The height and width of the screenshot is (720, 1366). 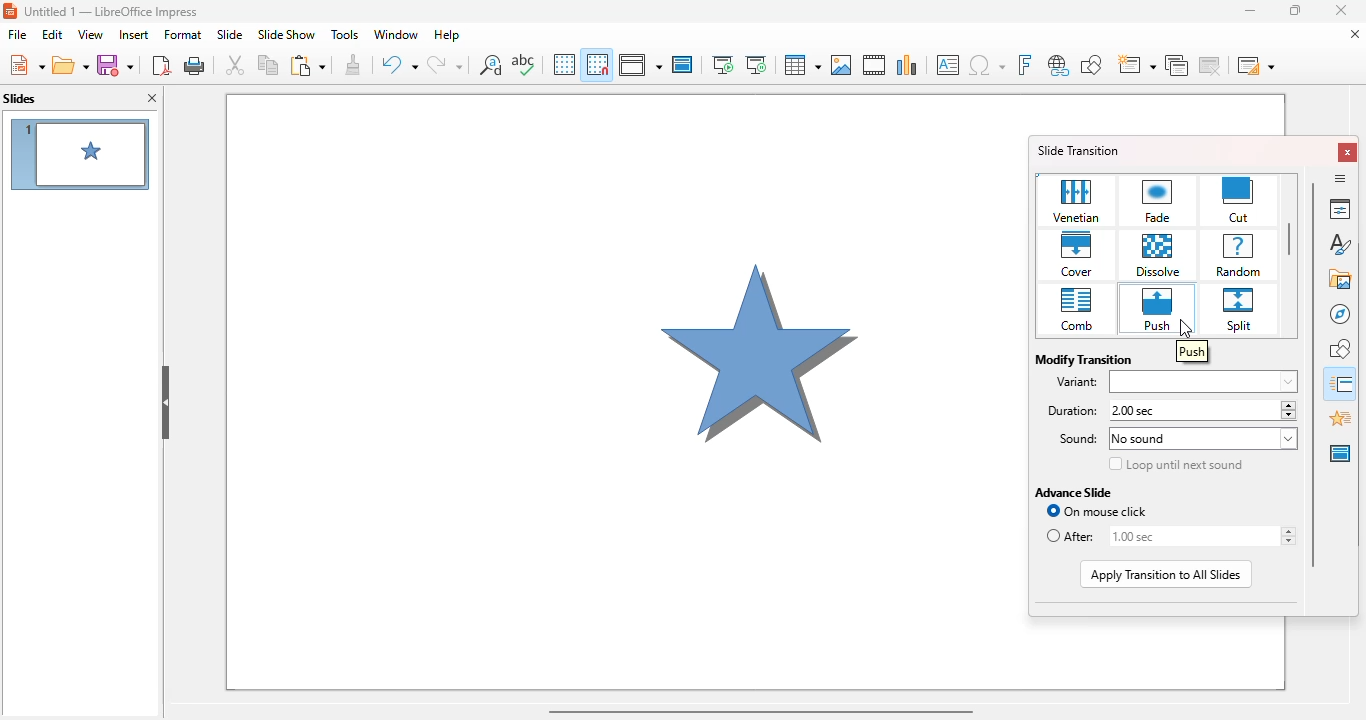 What do you see at coordinates (10, 12) in the screenshot?
I see `LibreOffice logo` at bounding box center [10, 12].